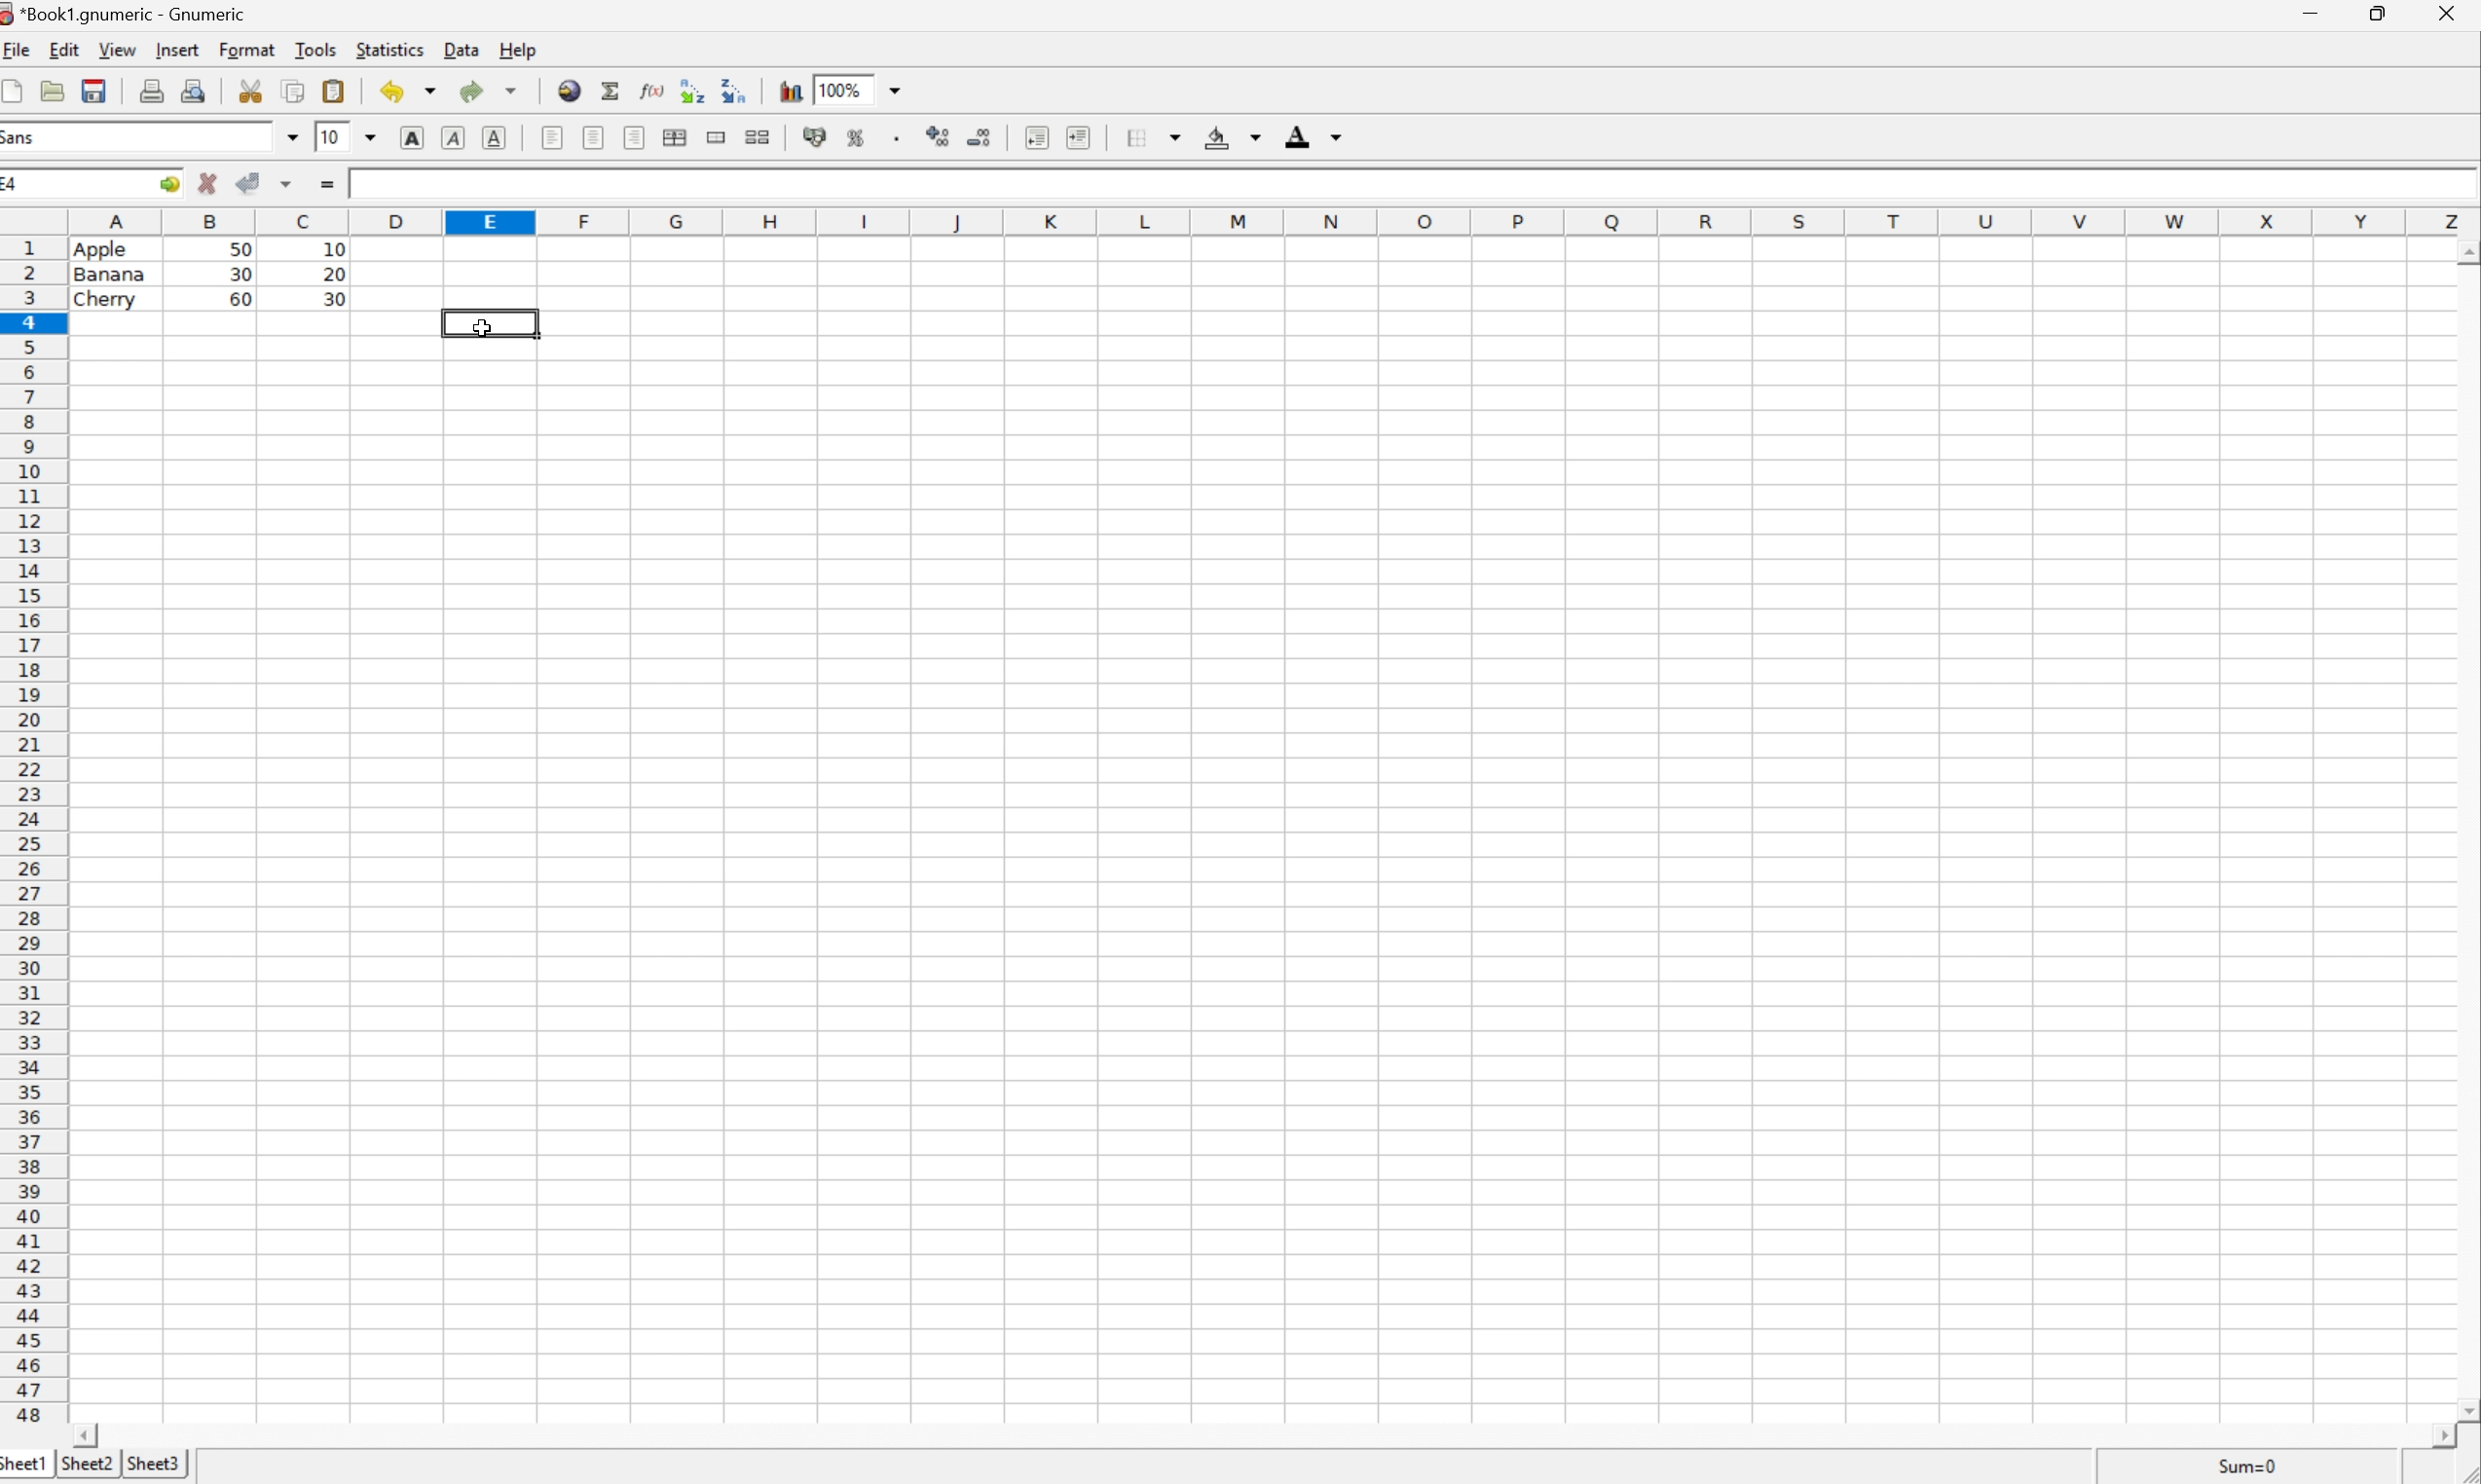 The height and width of the screenshot is (1484, 2481). I want to click on save in current workbook, so click(95, 89).